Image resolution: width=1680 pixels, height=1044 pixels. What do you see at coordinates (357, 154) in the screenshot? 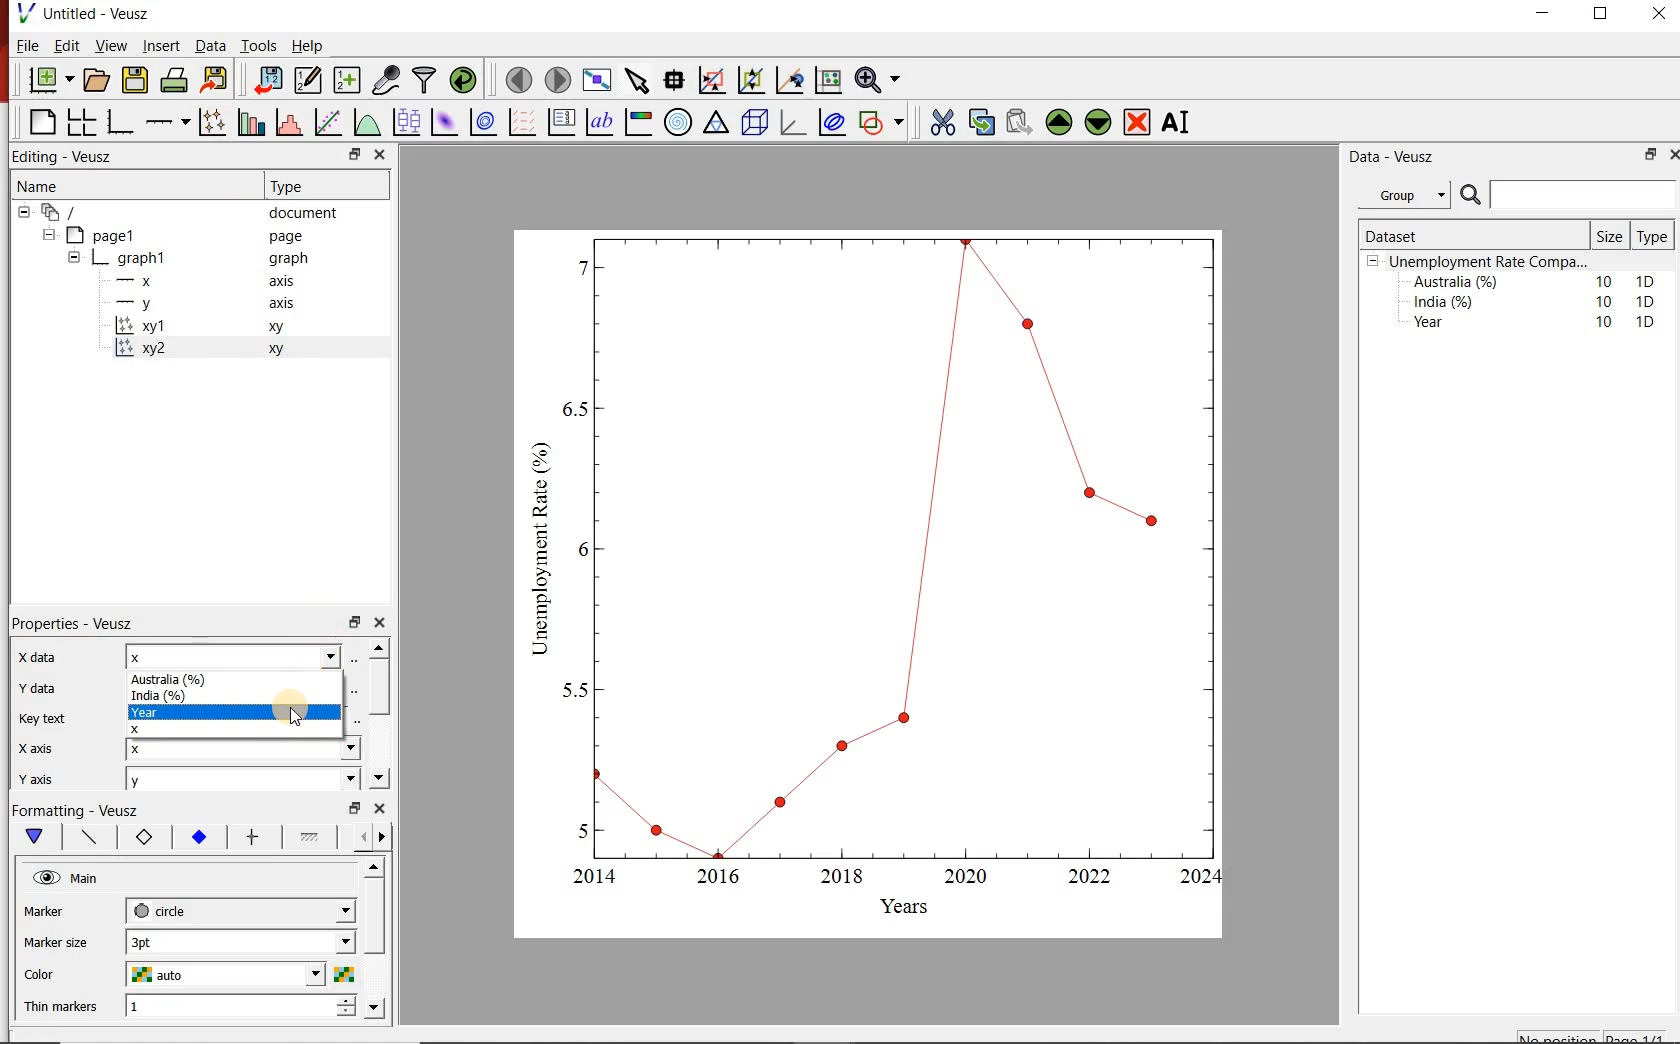
I see `minimise` at bounding box center [357, 154].